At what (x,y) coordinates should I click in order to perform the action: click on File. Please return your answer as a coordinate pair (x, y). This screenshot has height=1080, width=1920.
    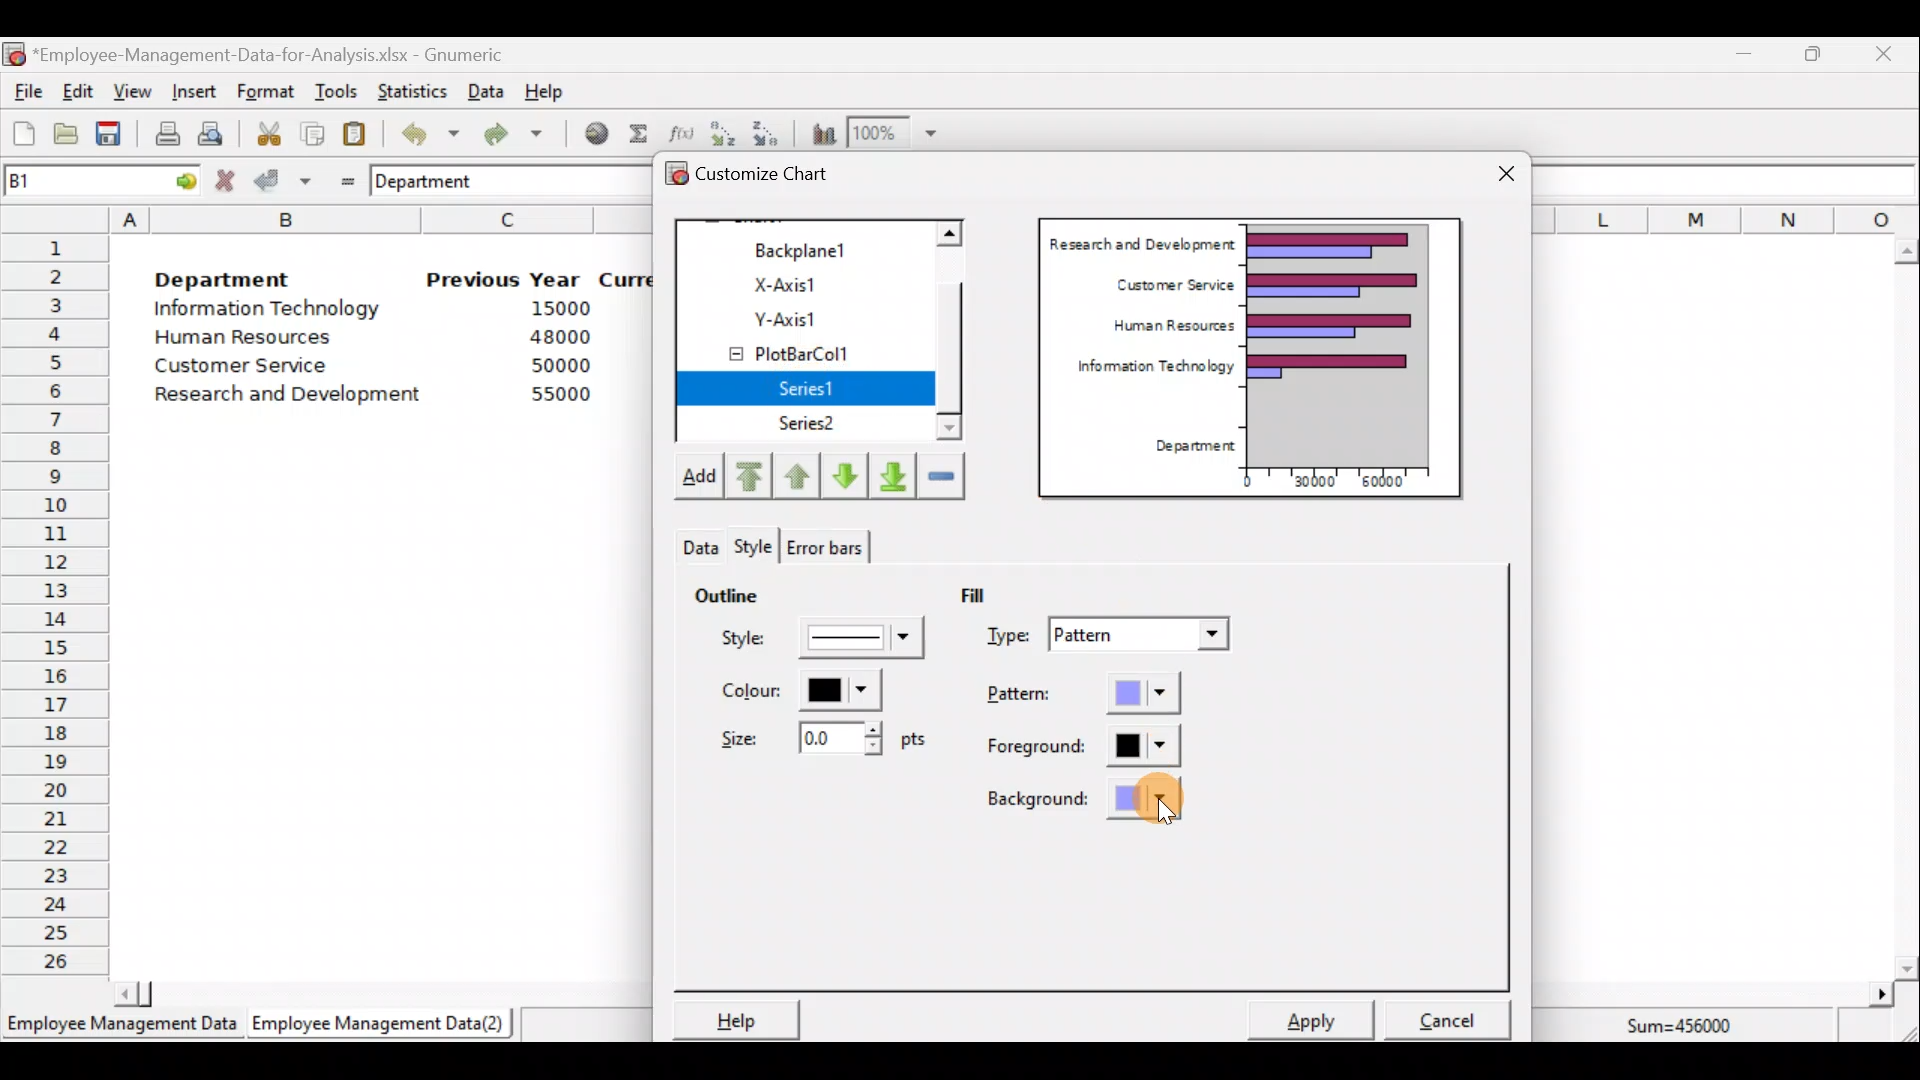
    Looking at the image, I should click on (25, 92).